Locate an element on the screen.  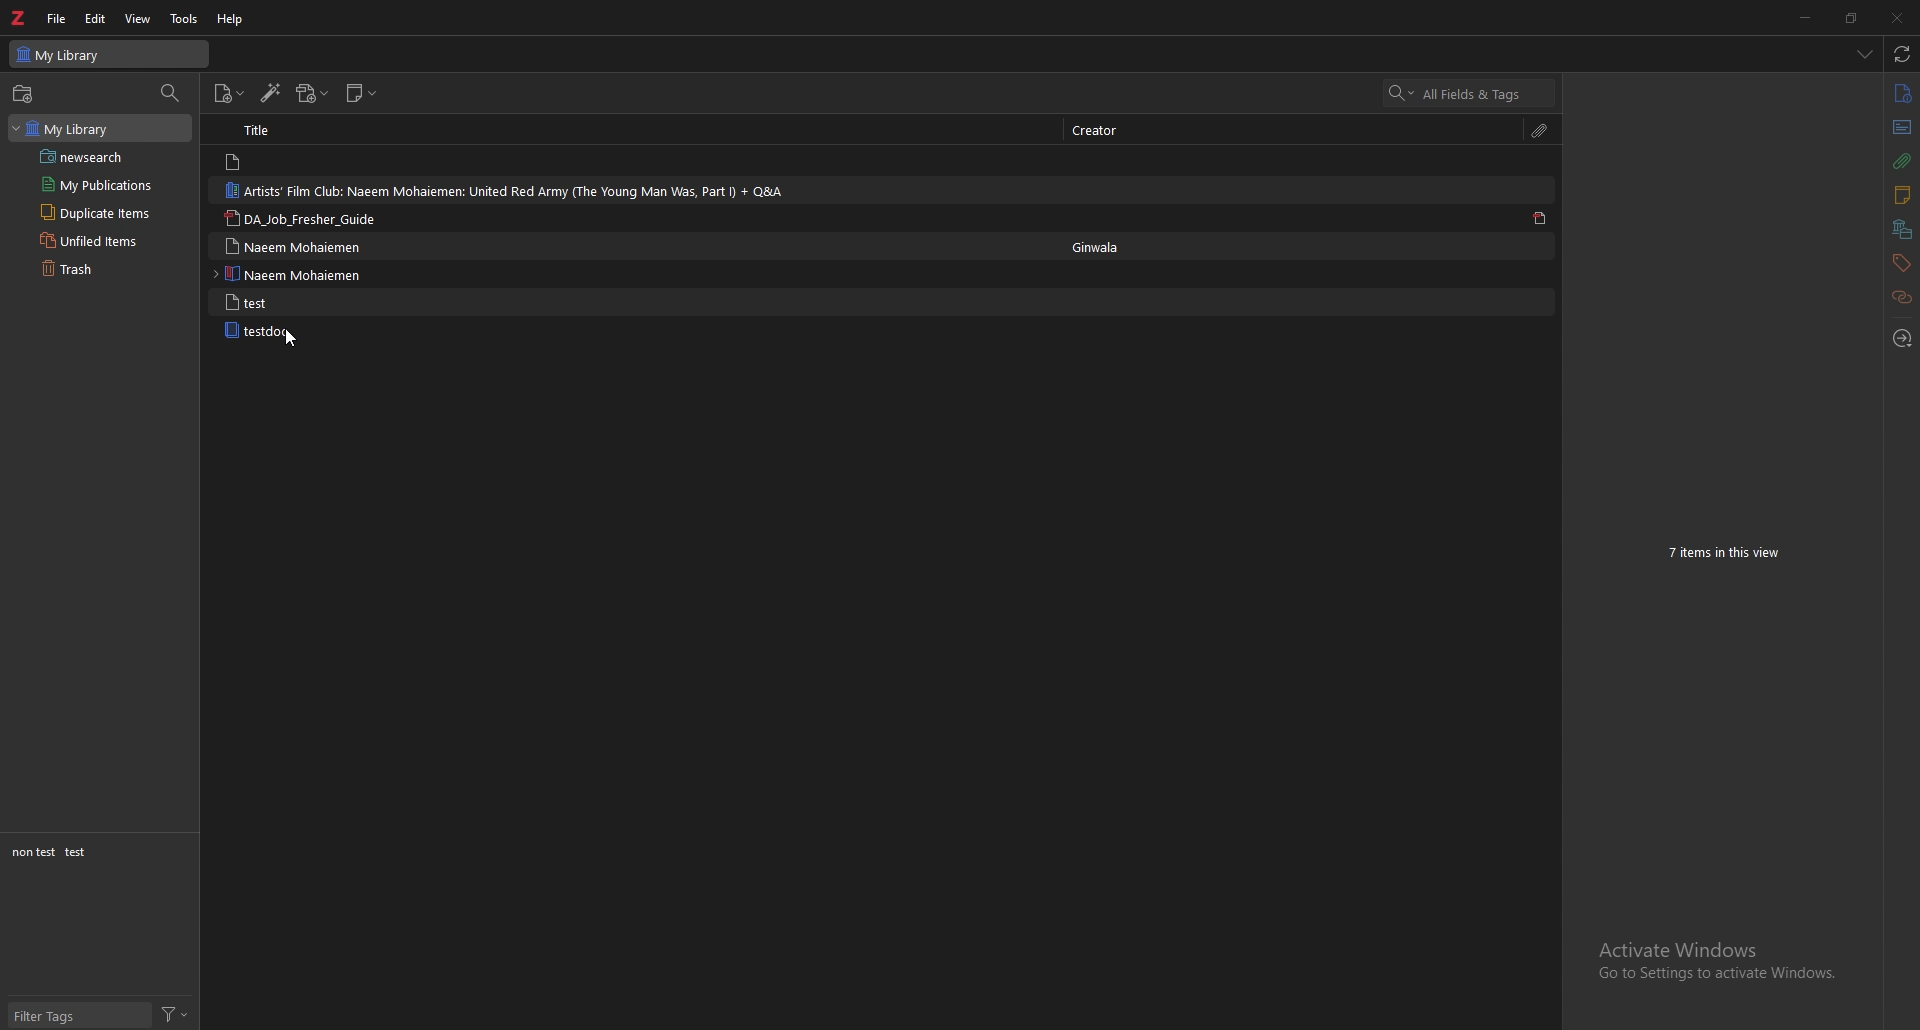
collections and libraries is located at coordinates (1903, 229).